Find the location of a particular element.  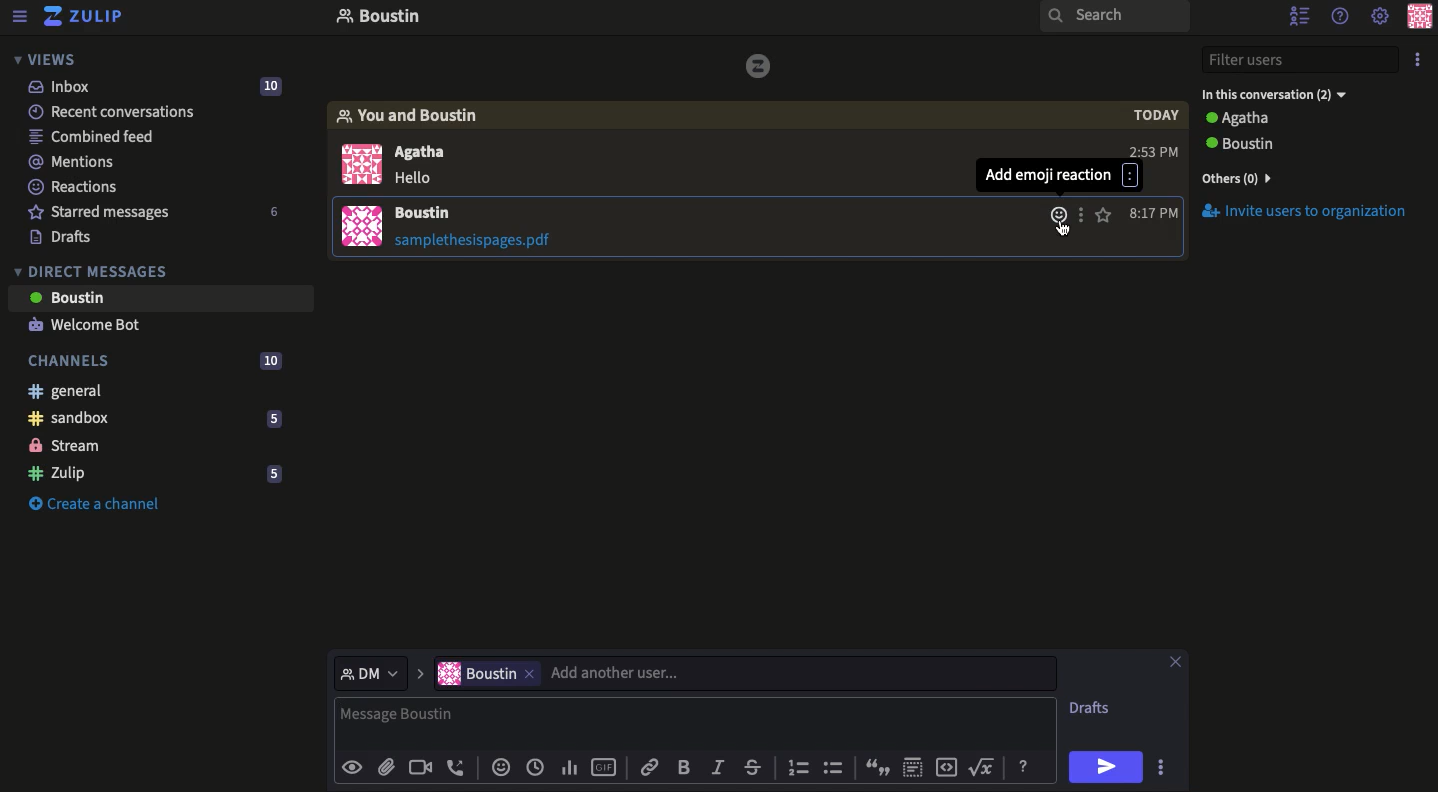

Views is located at coordinates (48, 58).